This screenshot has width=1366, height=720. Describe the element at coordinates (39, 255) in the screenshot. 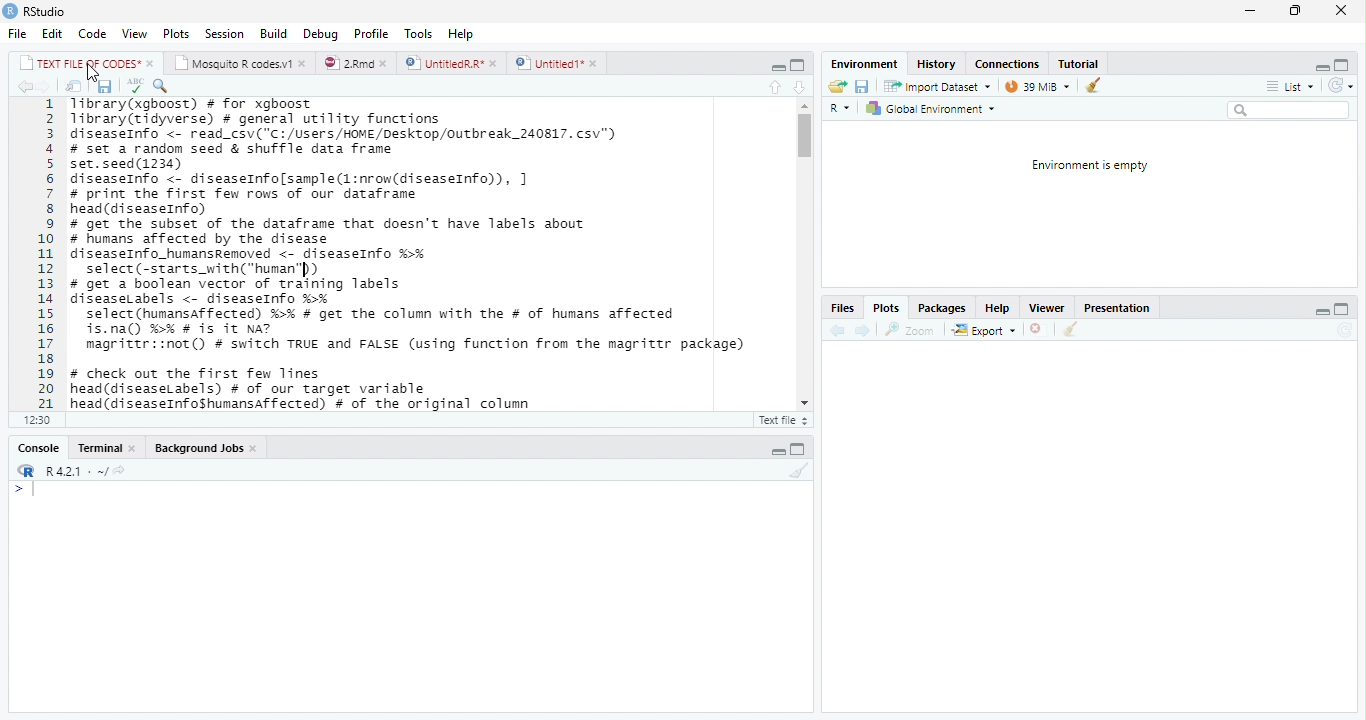

I see `Row Number` at that location.